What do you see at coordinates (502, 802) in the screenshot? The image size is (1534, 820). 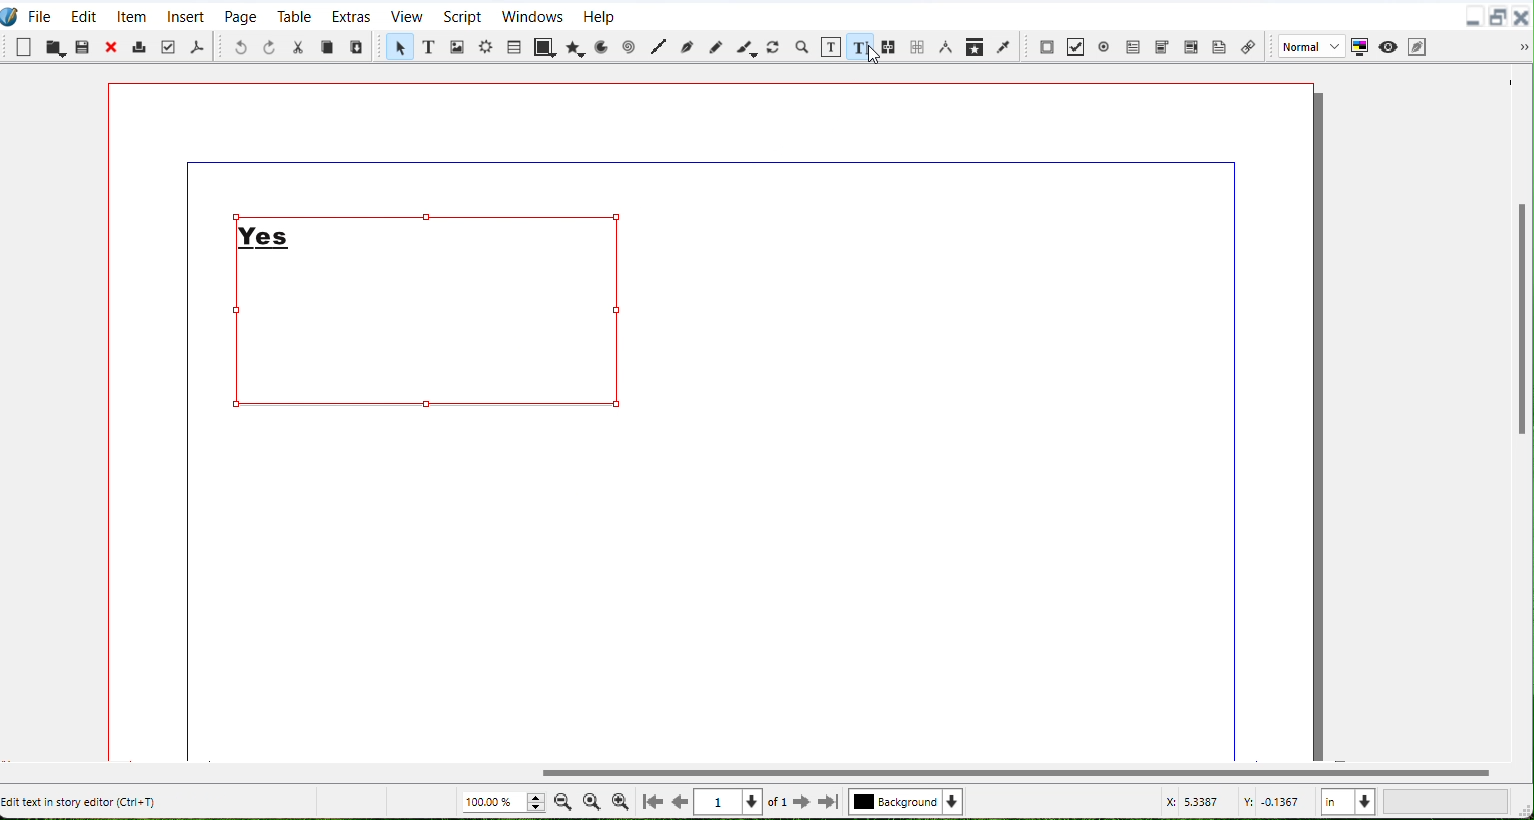 I see `Zoom adjuster` at bounding box center [502, 802].